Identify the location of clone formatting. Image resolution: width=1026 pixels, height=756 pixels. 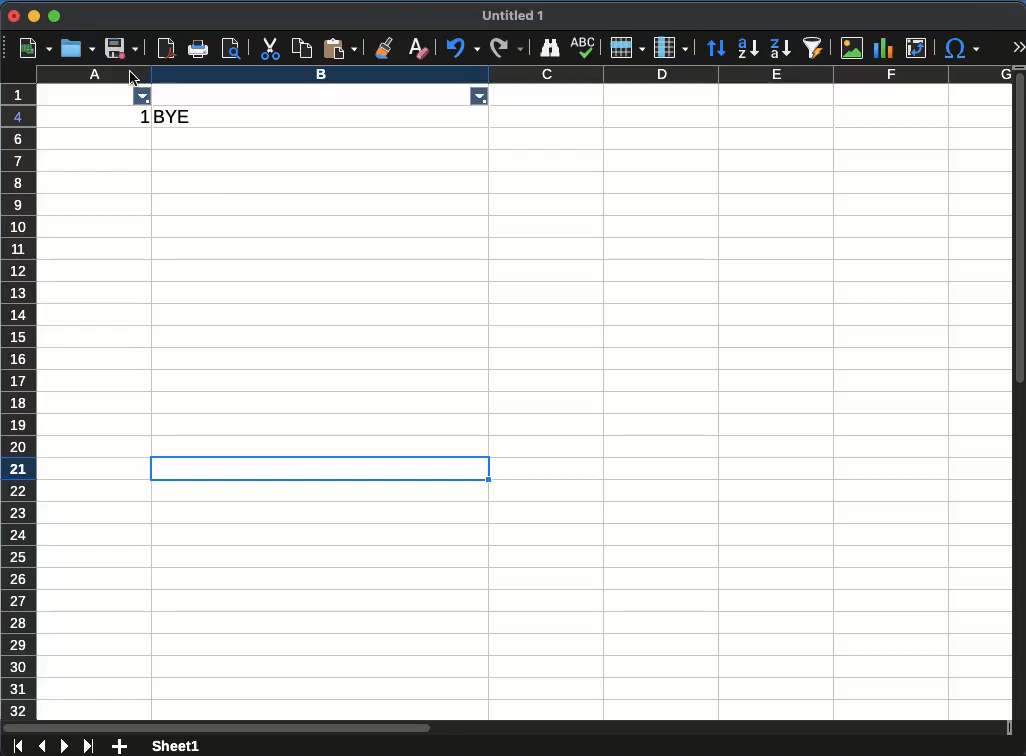
(385, 47).